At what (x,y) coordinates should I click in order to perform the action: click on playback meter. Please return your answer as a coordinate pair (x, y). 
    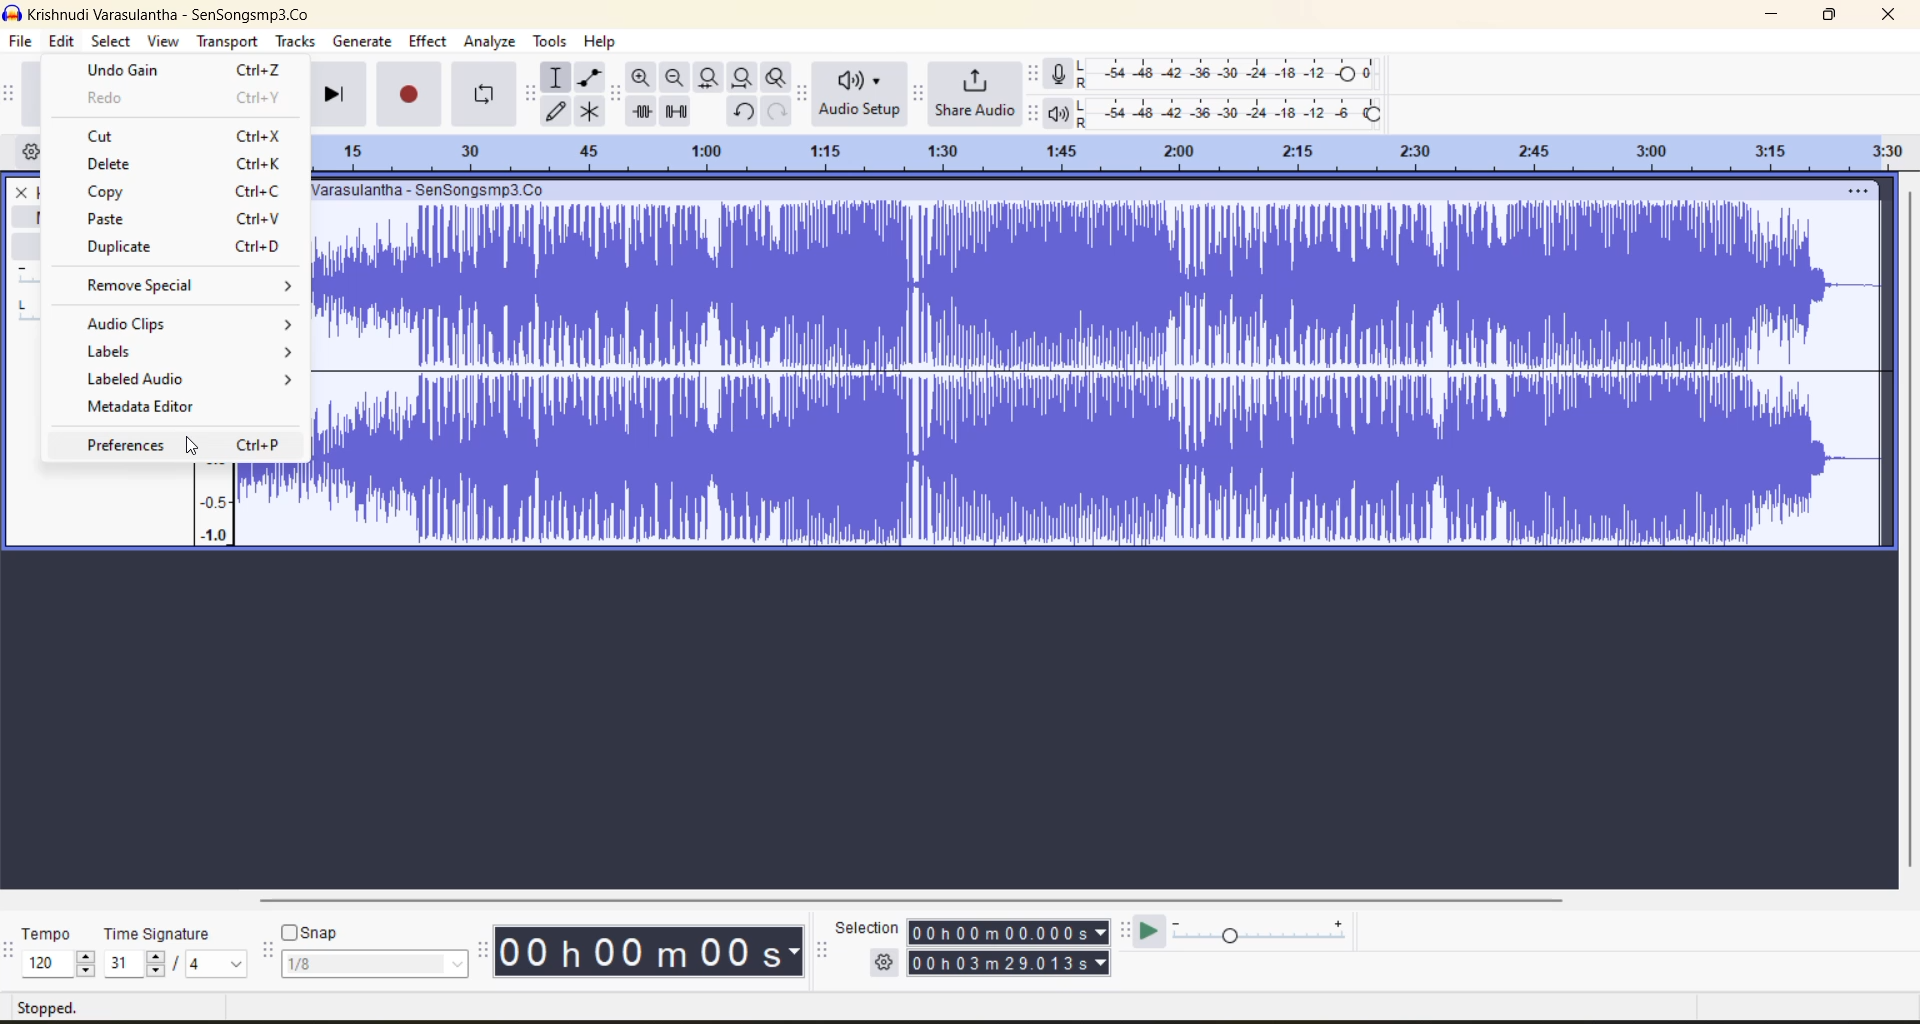
    Looking at the image, I should click on (1060, 112).